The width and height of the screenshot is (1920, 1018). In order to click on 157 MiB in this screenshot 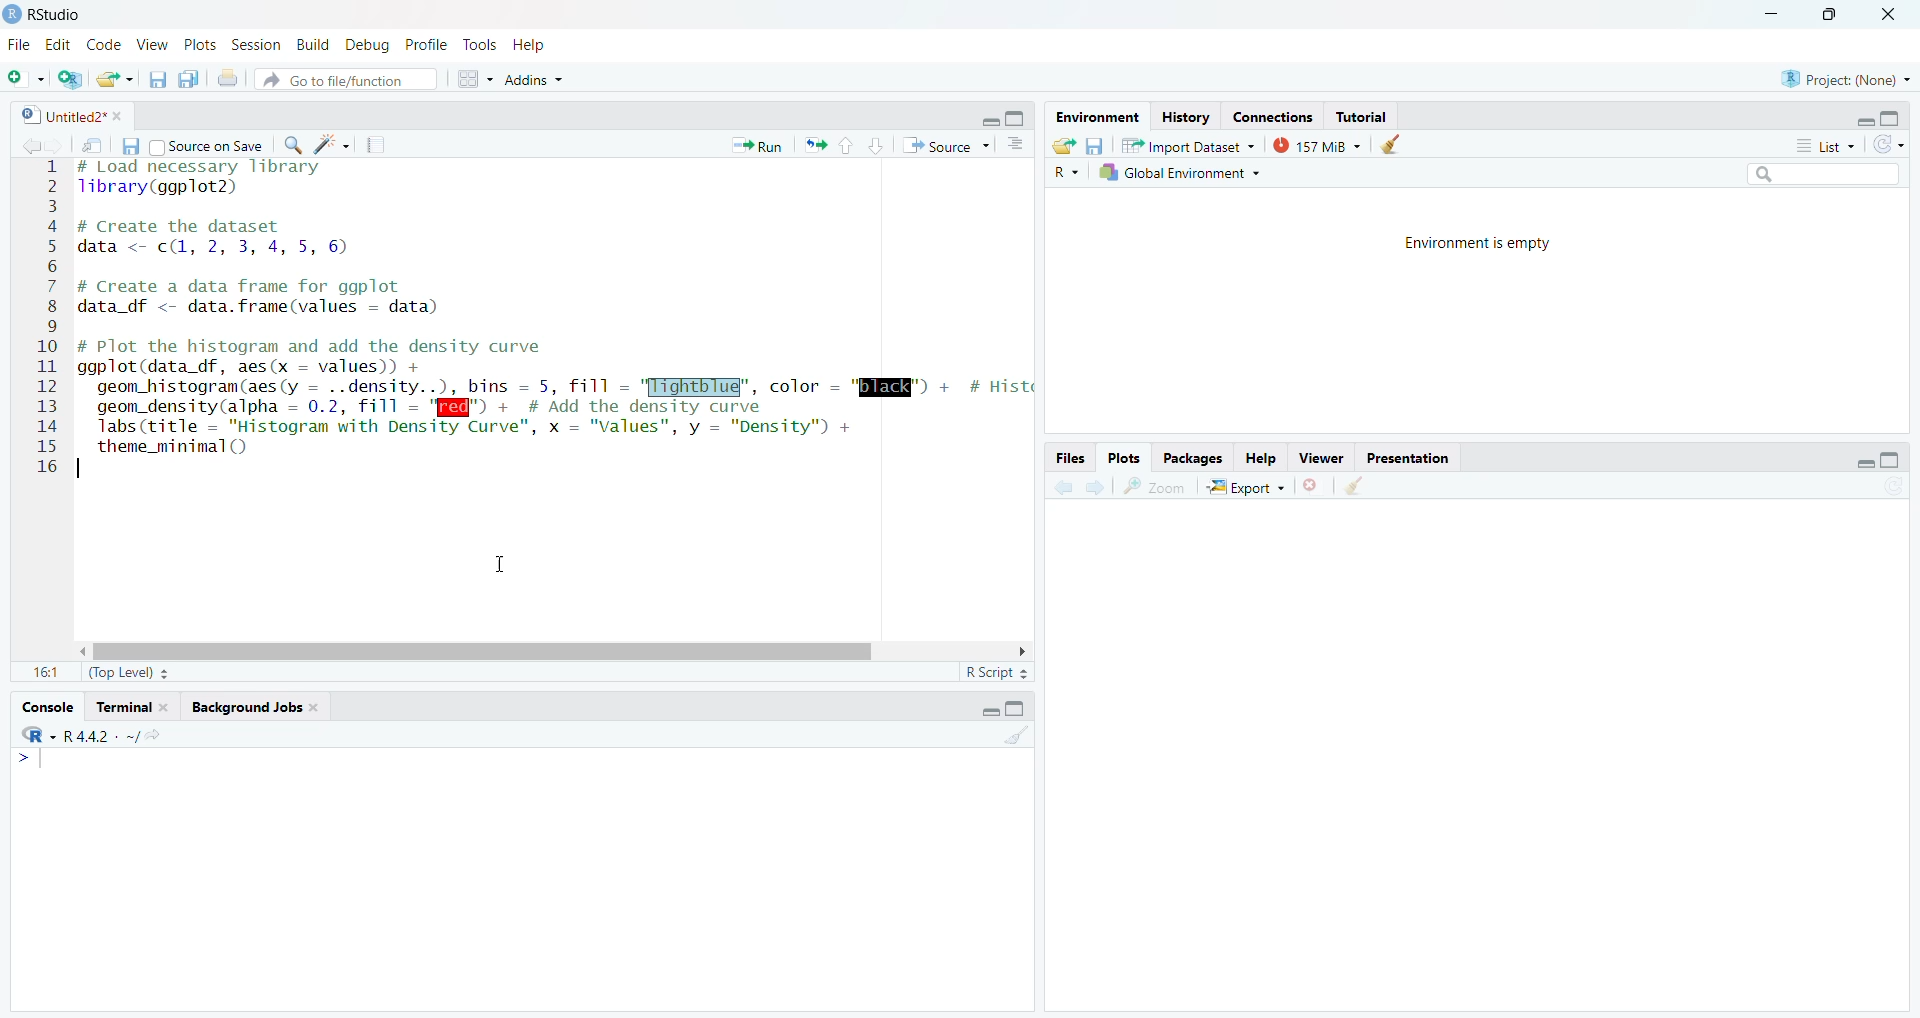, I will do `click(1315, 145)`.